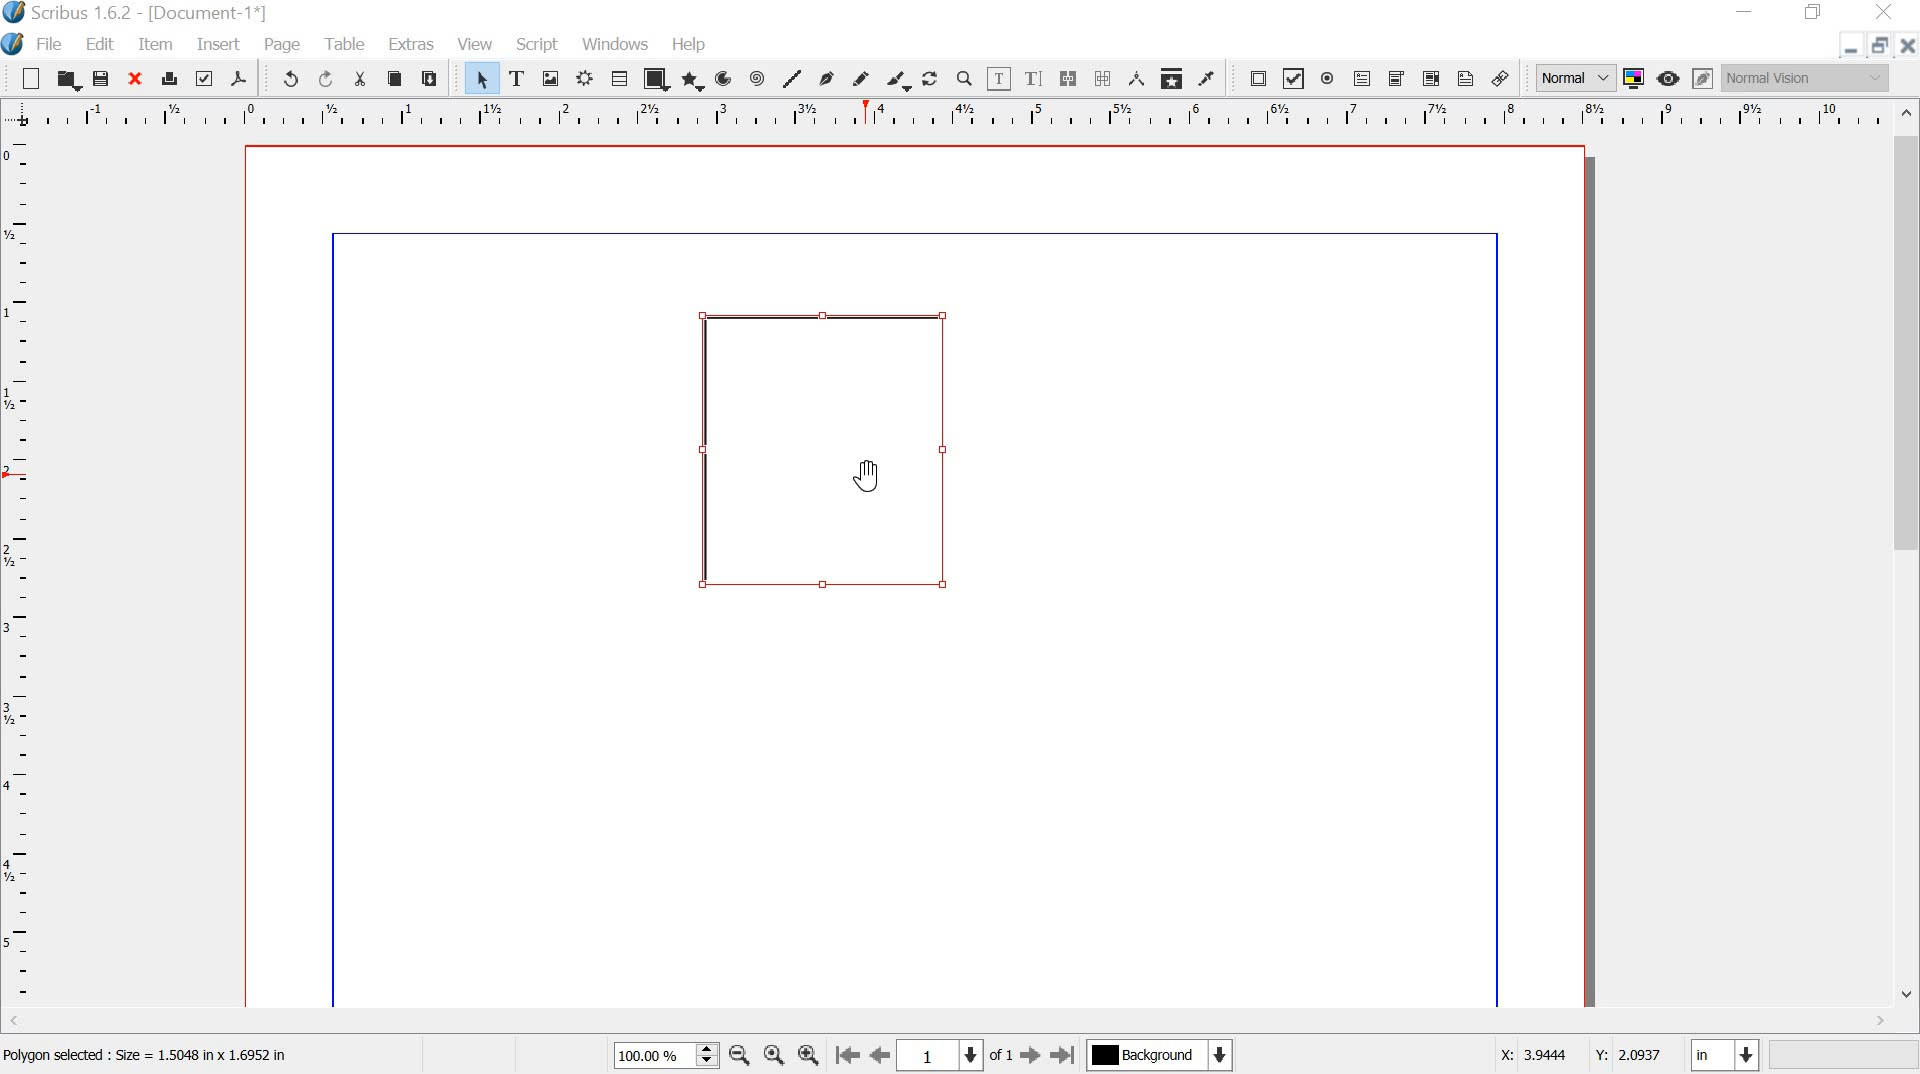  I want to click on go to last page, so click(1066, 1054).